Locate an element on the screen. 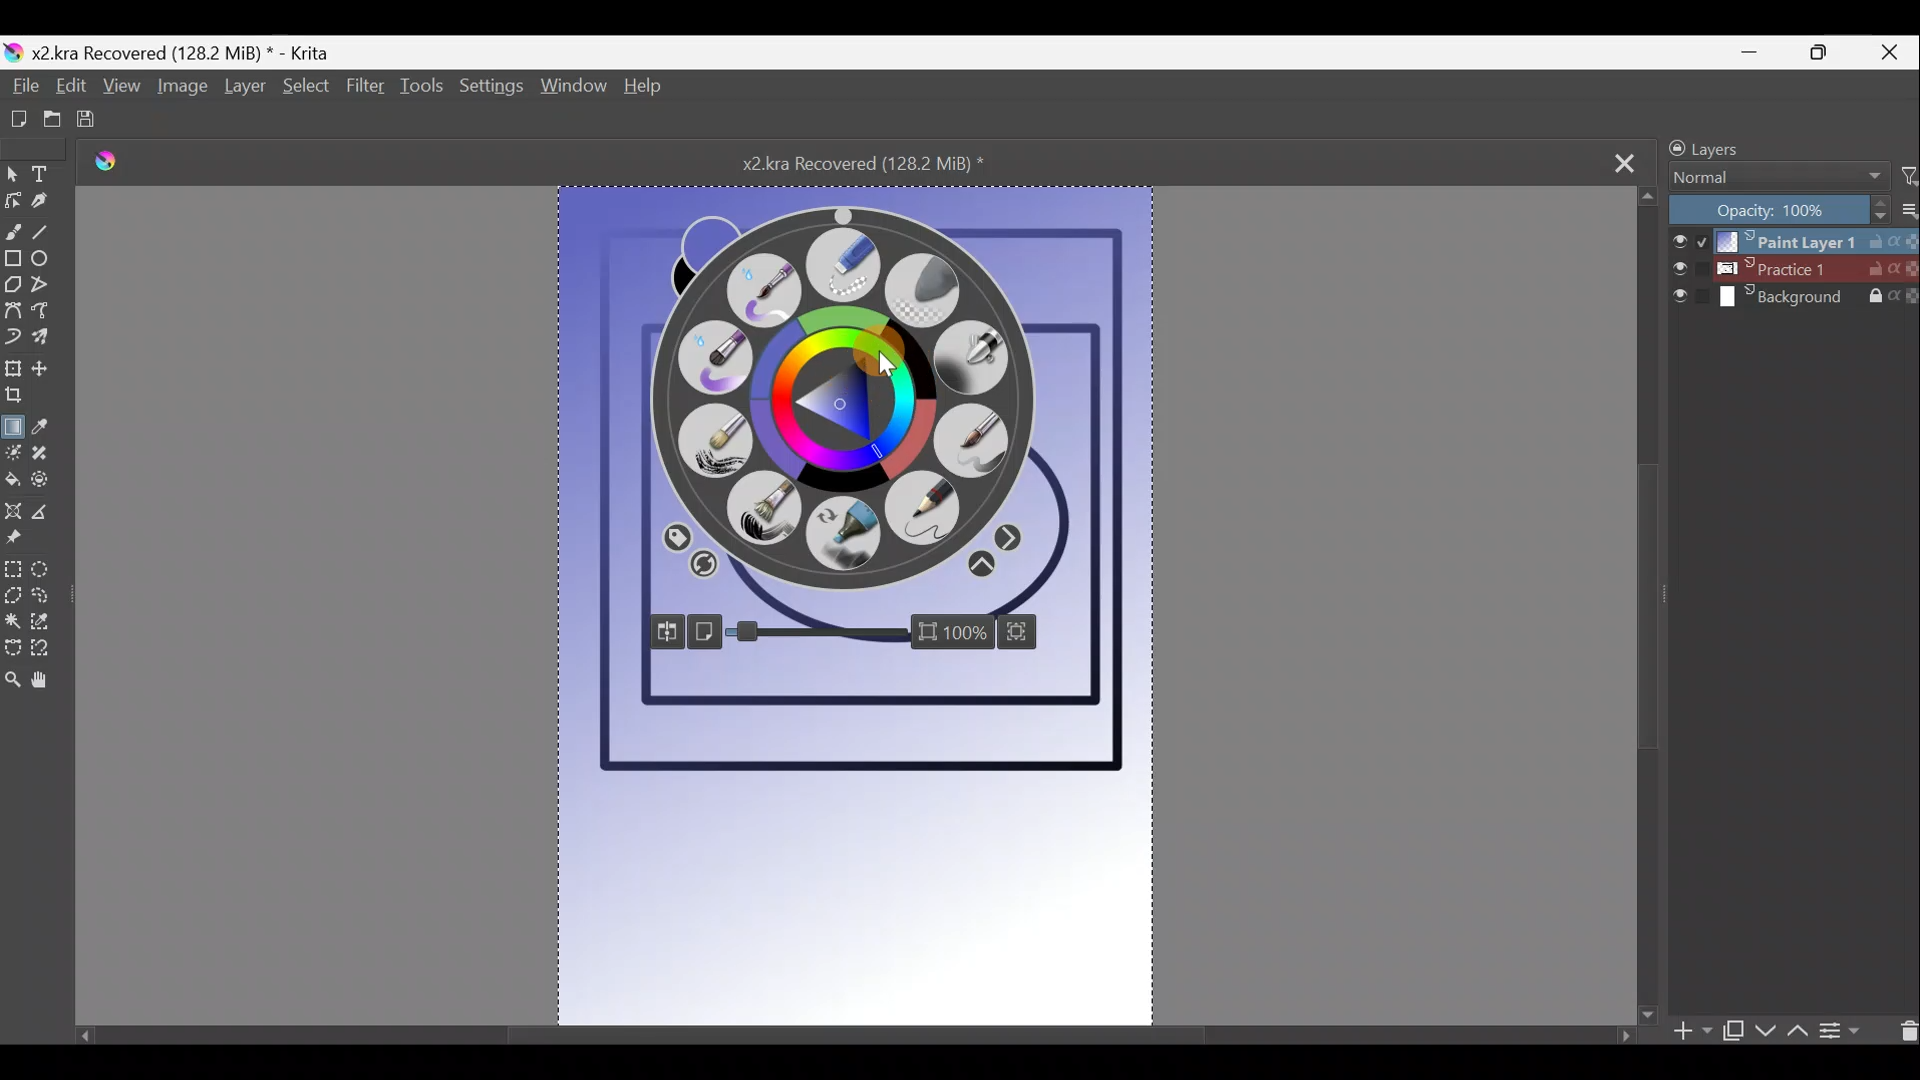 This screenshot has width=1920, height=1080. Freehand selection tool is located at coordinates (50, 599).